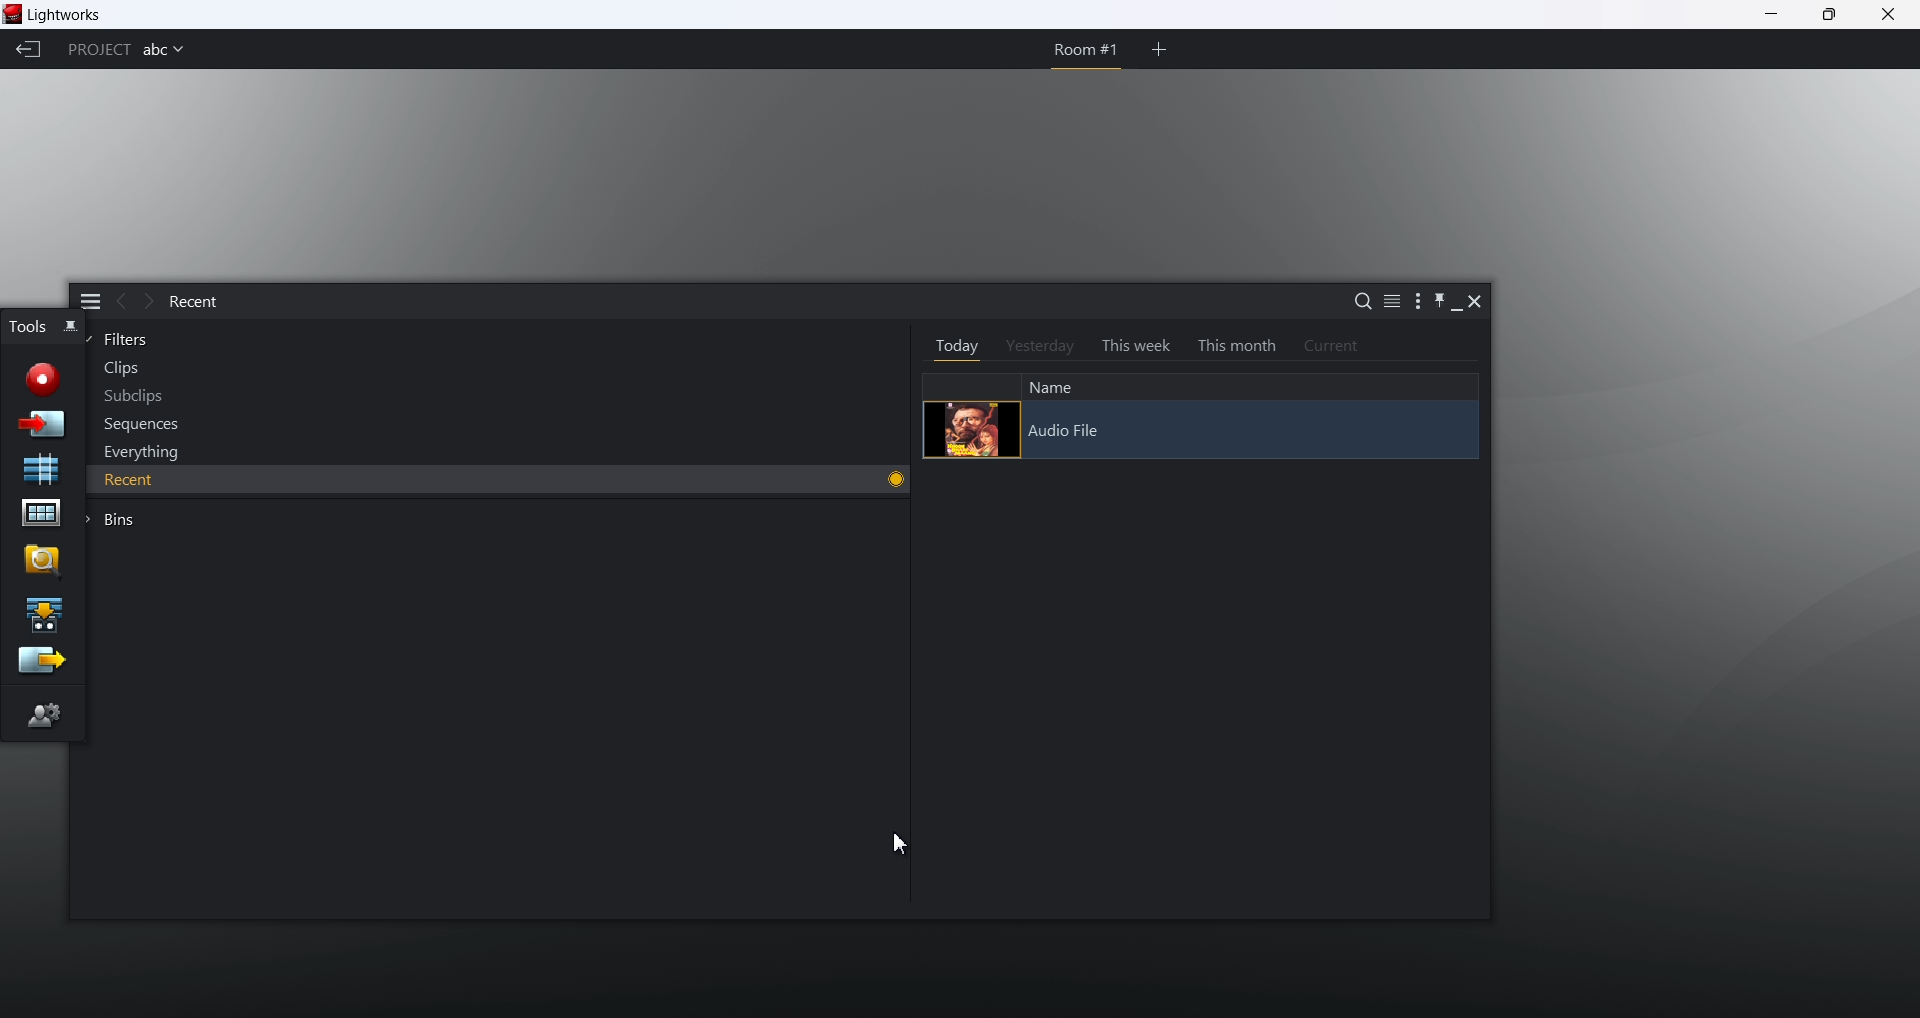 The height and width of the screenshot is (1018, 1920). I want to click on subclips, so click(129, 397).